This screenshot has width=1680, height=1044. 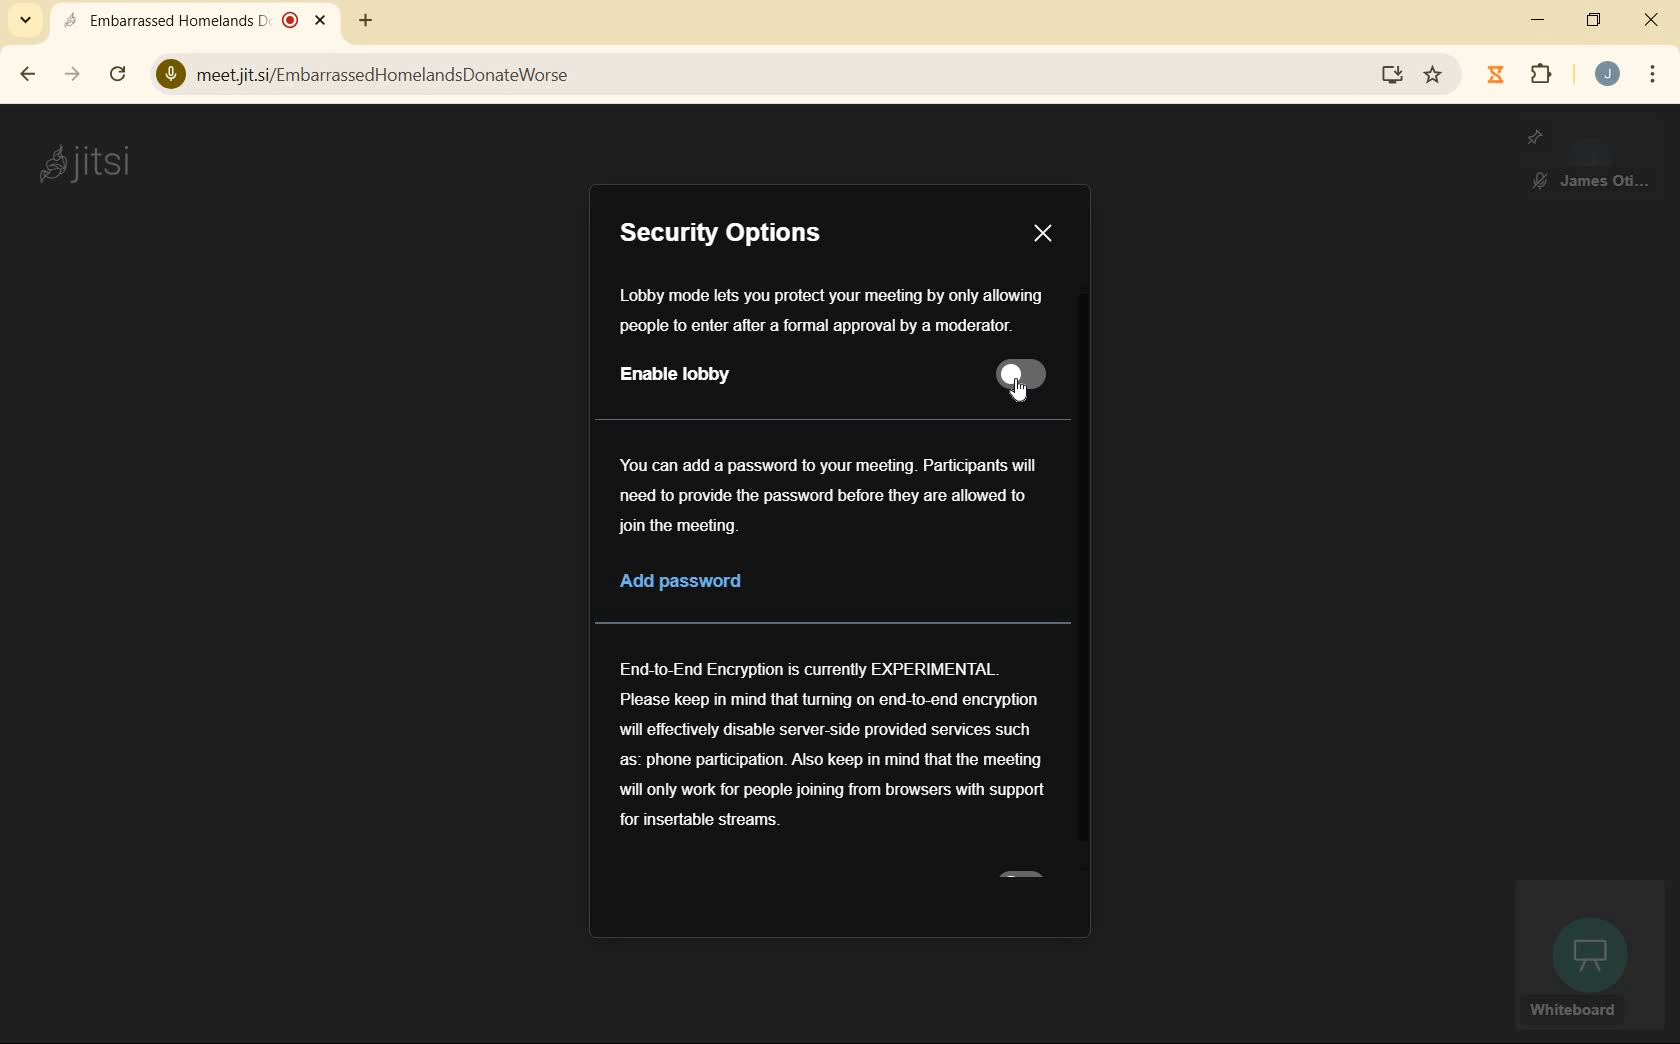 What do you see at coordinates (1394, 75) in the screenshot?
I see `install` at bounding box center [1394, 75].